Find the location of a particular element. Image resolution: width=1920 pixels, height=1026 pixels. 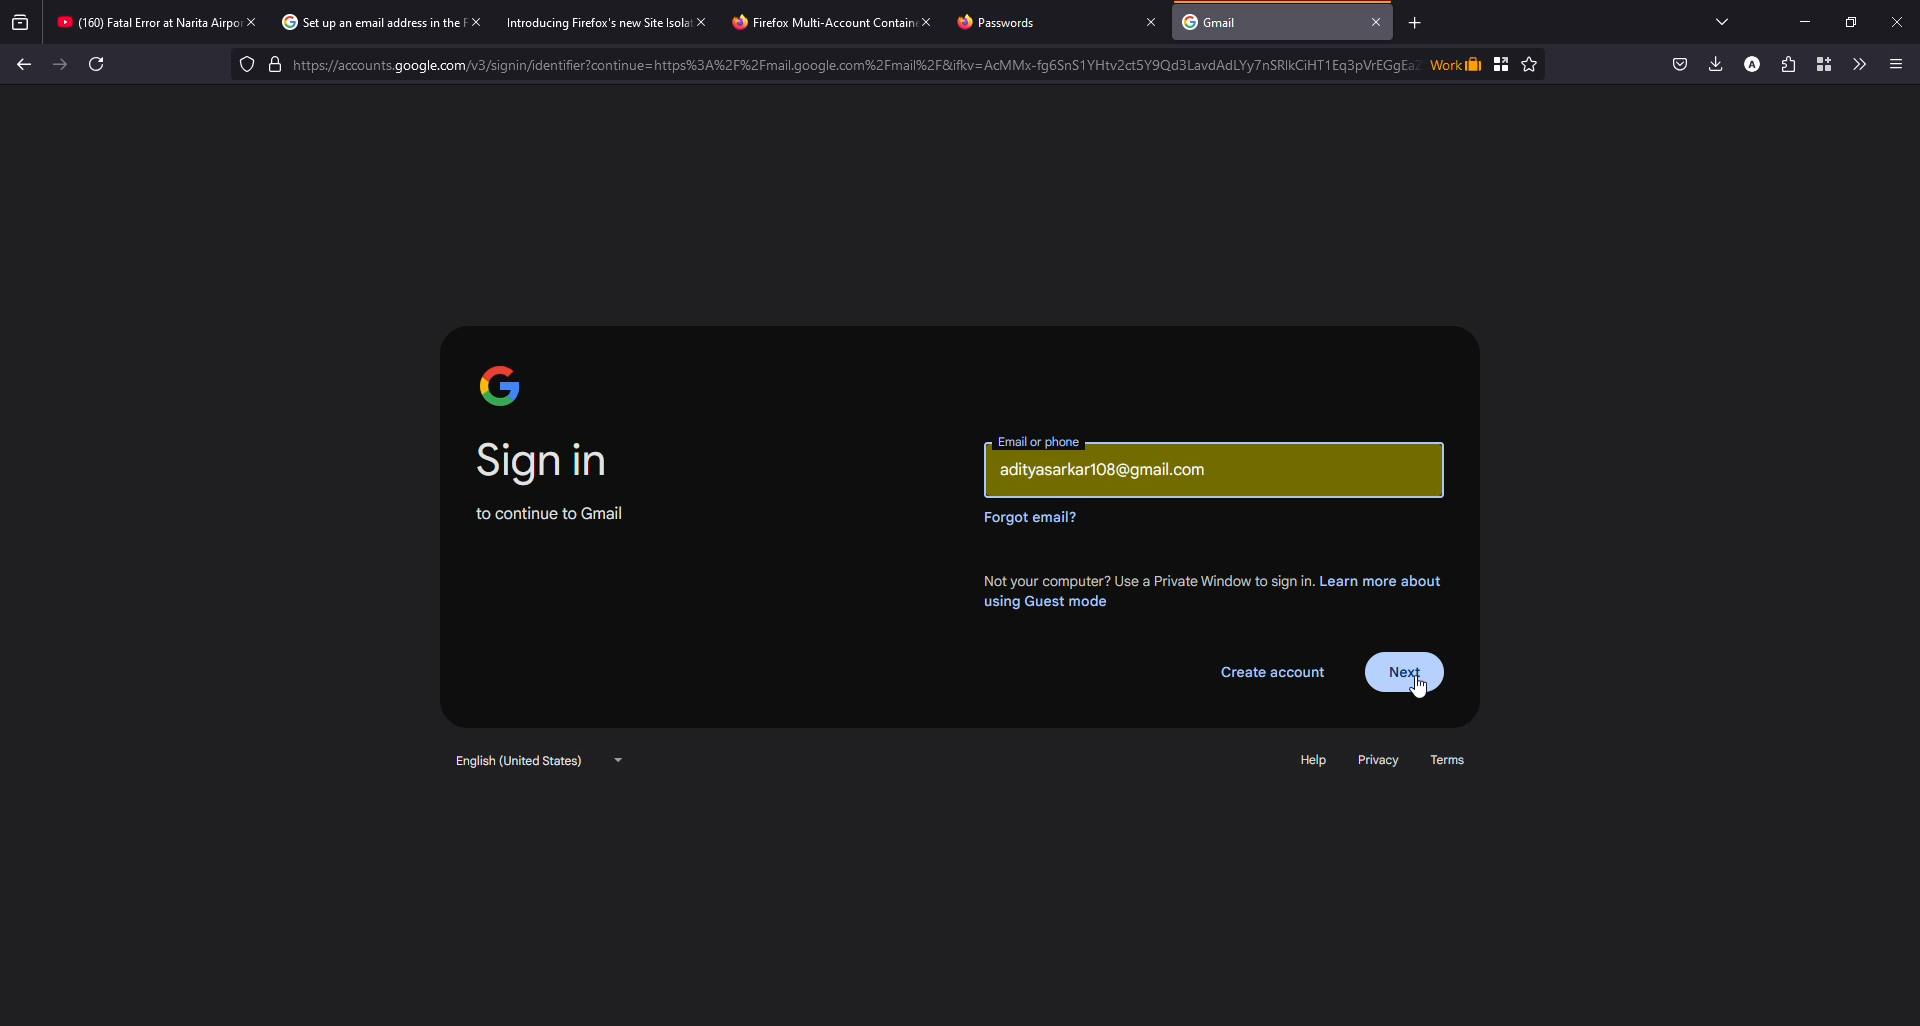

maximize is located at coordinates (1850, 19).